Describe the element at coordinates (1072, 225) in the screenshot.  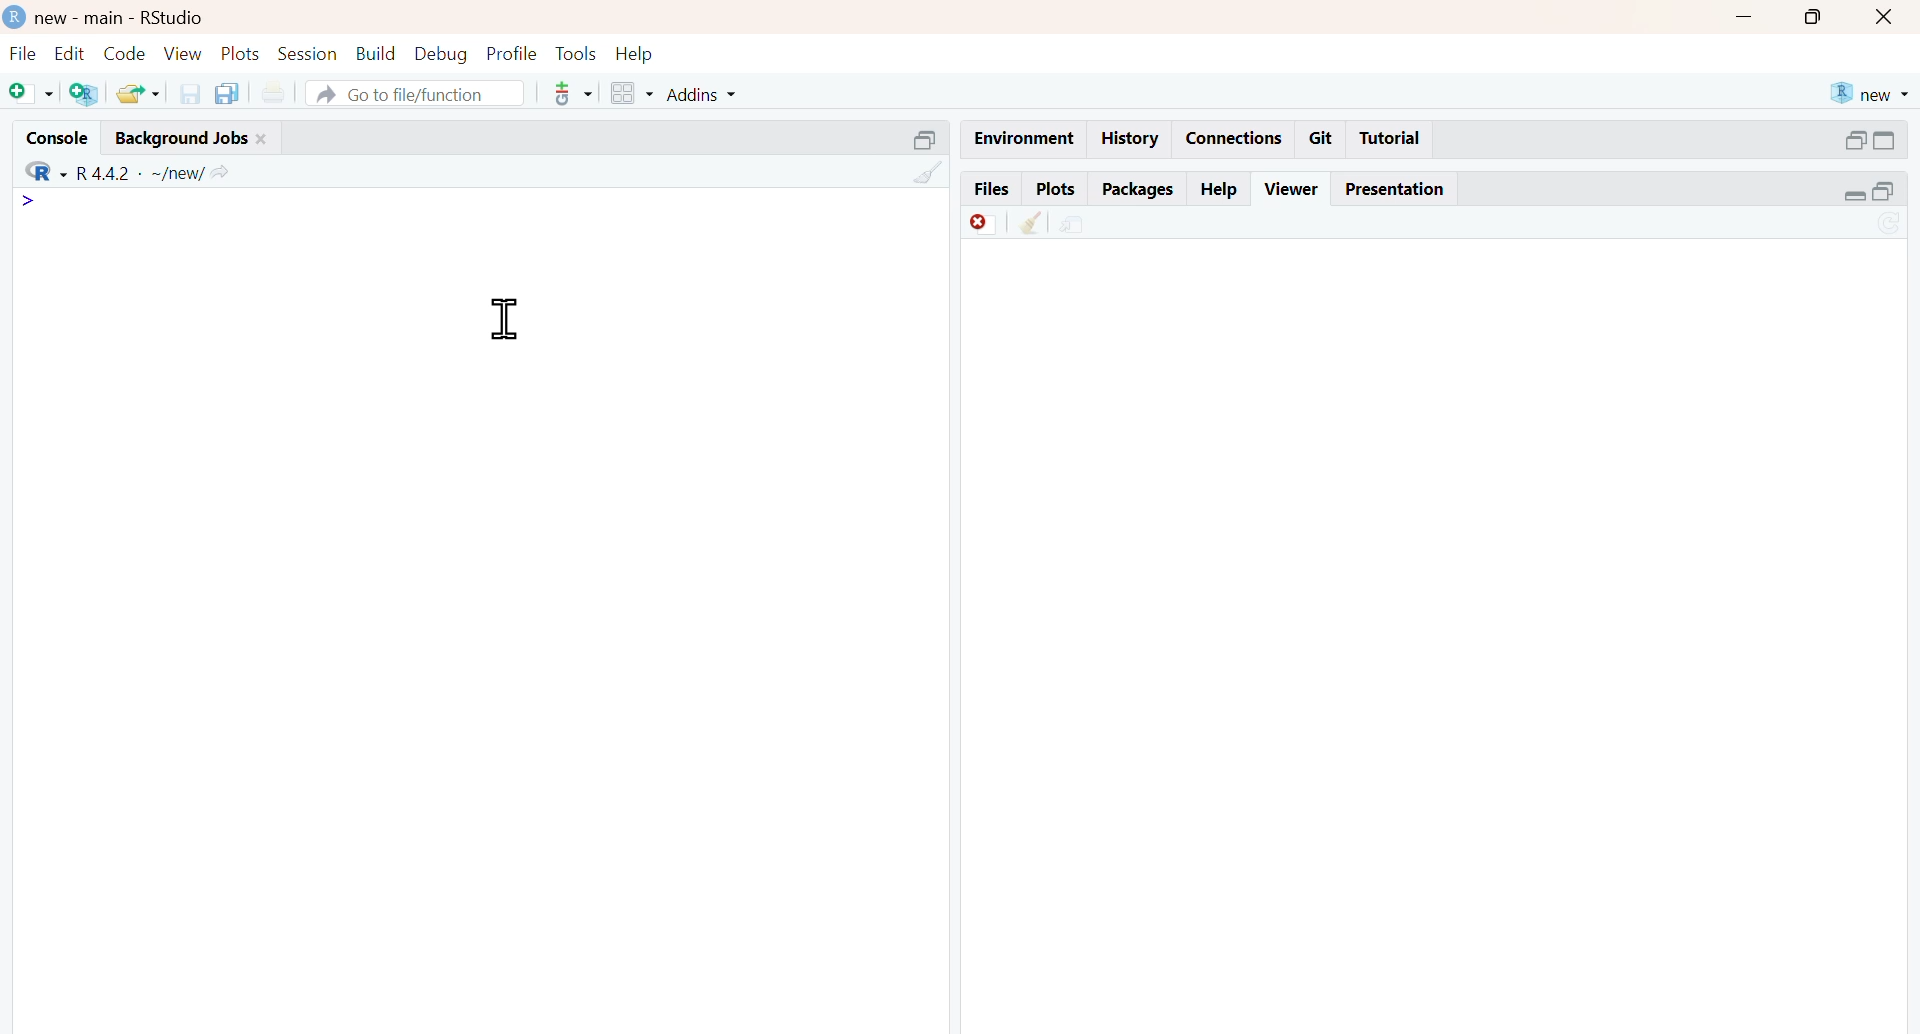
I see `share document ` at that location.